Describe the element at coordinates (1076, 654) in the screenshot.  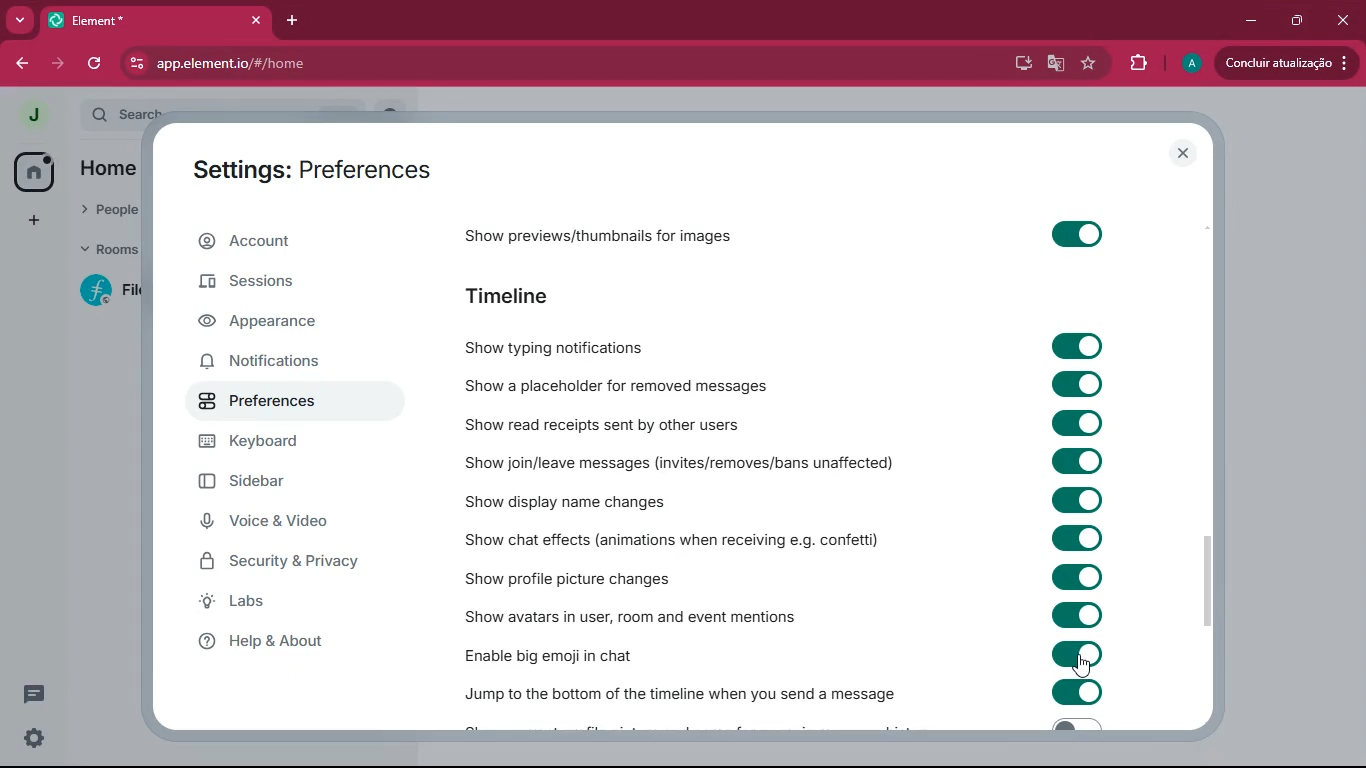
I see `toggle on ` at that location.